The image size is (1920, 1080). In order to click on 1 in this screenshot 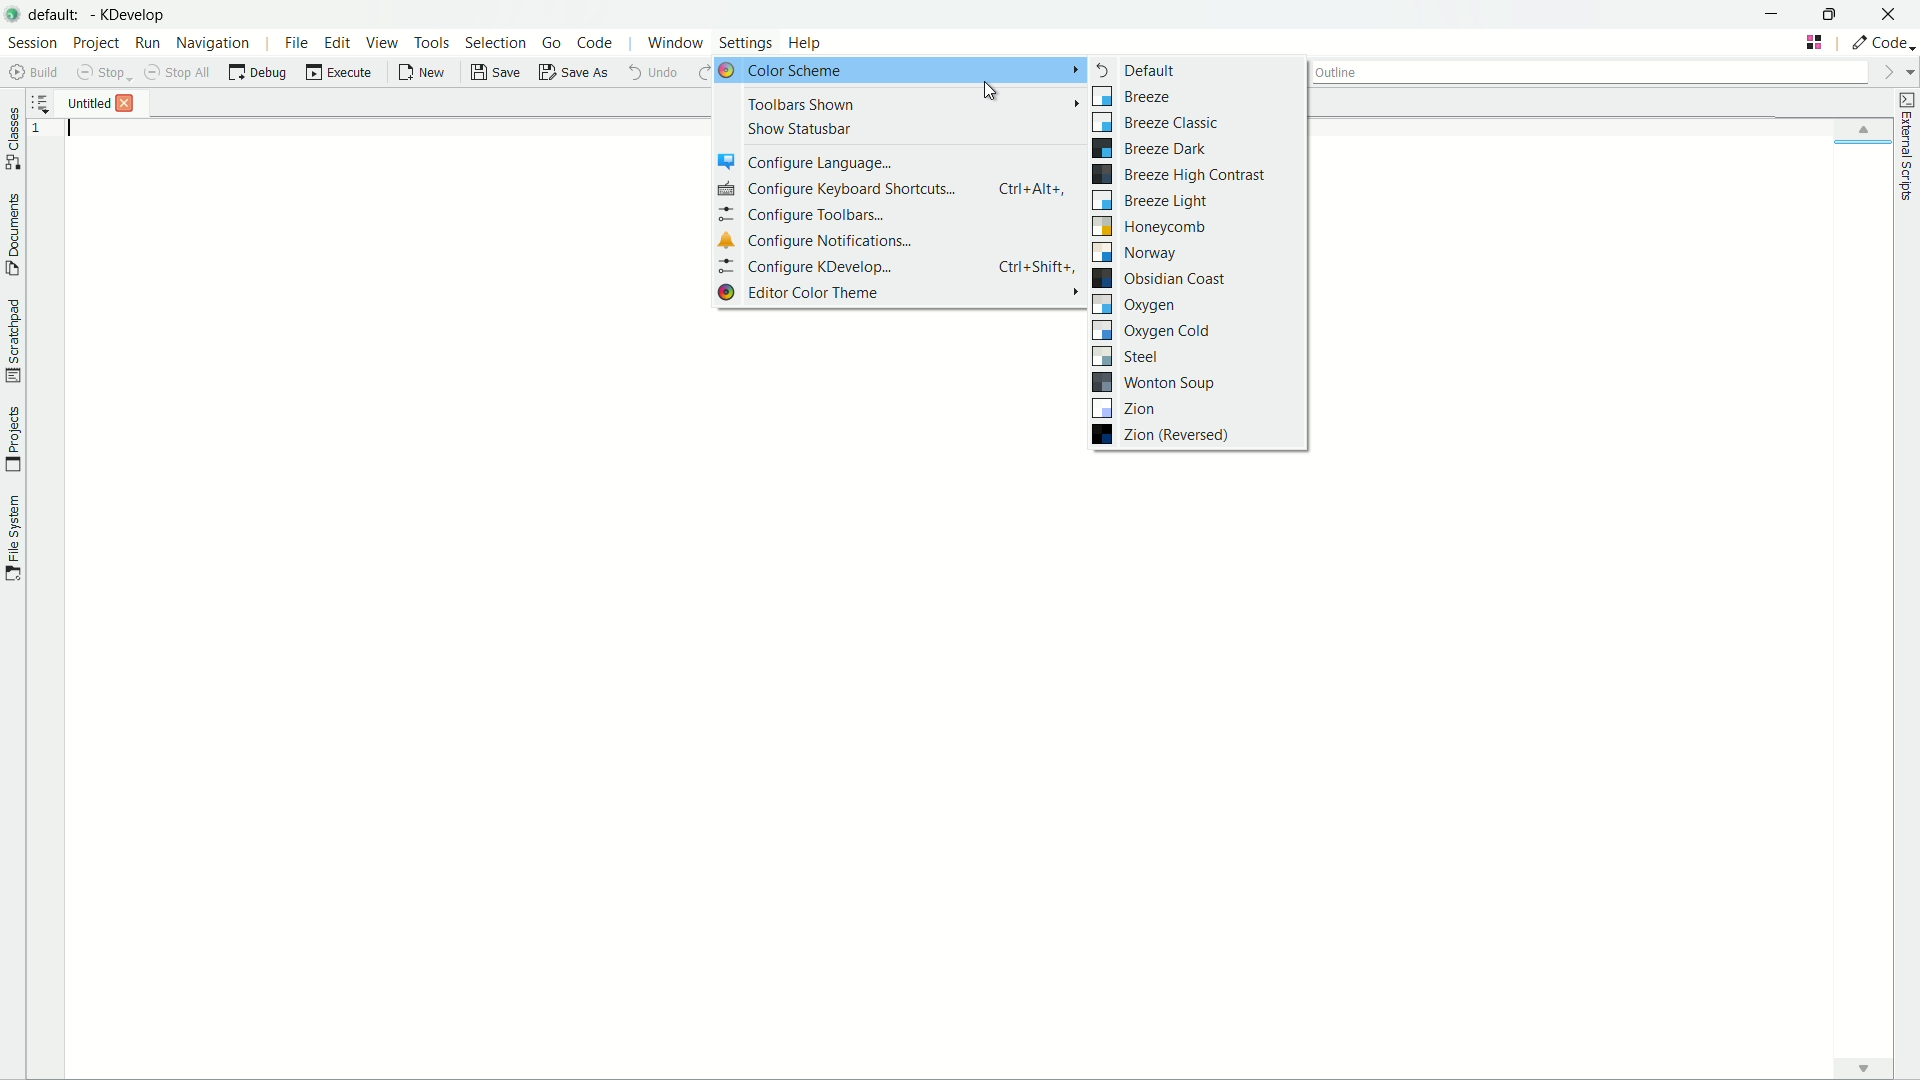, I will do `click(45, 130)`.